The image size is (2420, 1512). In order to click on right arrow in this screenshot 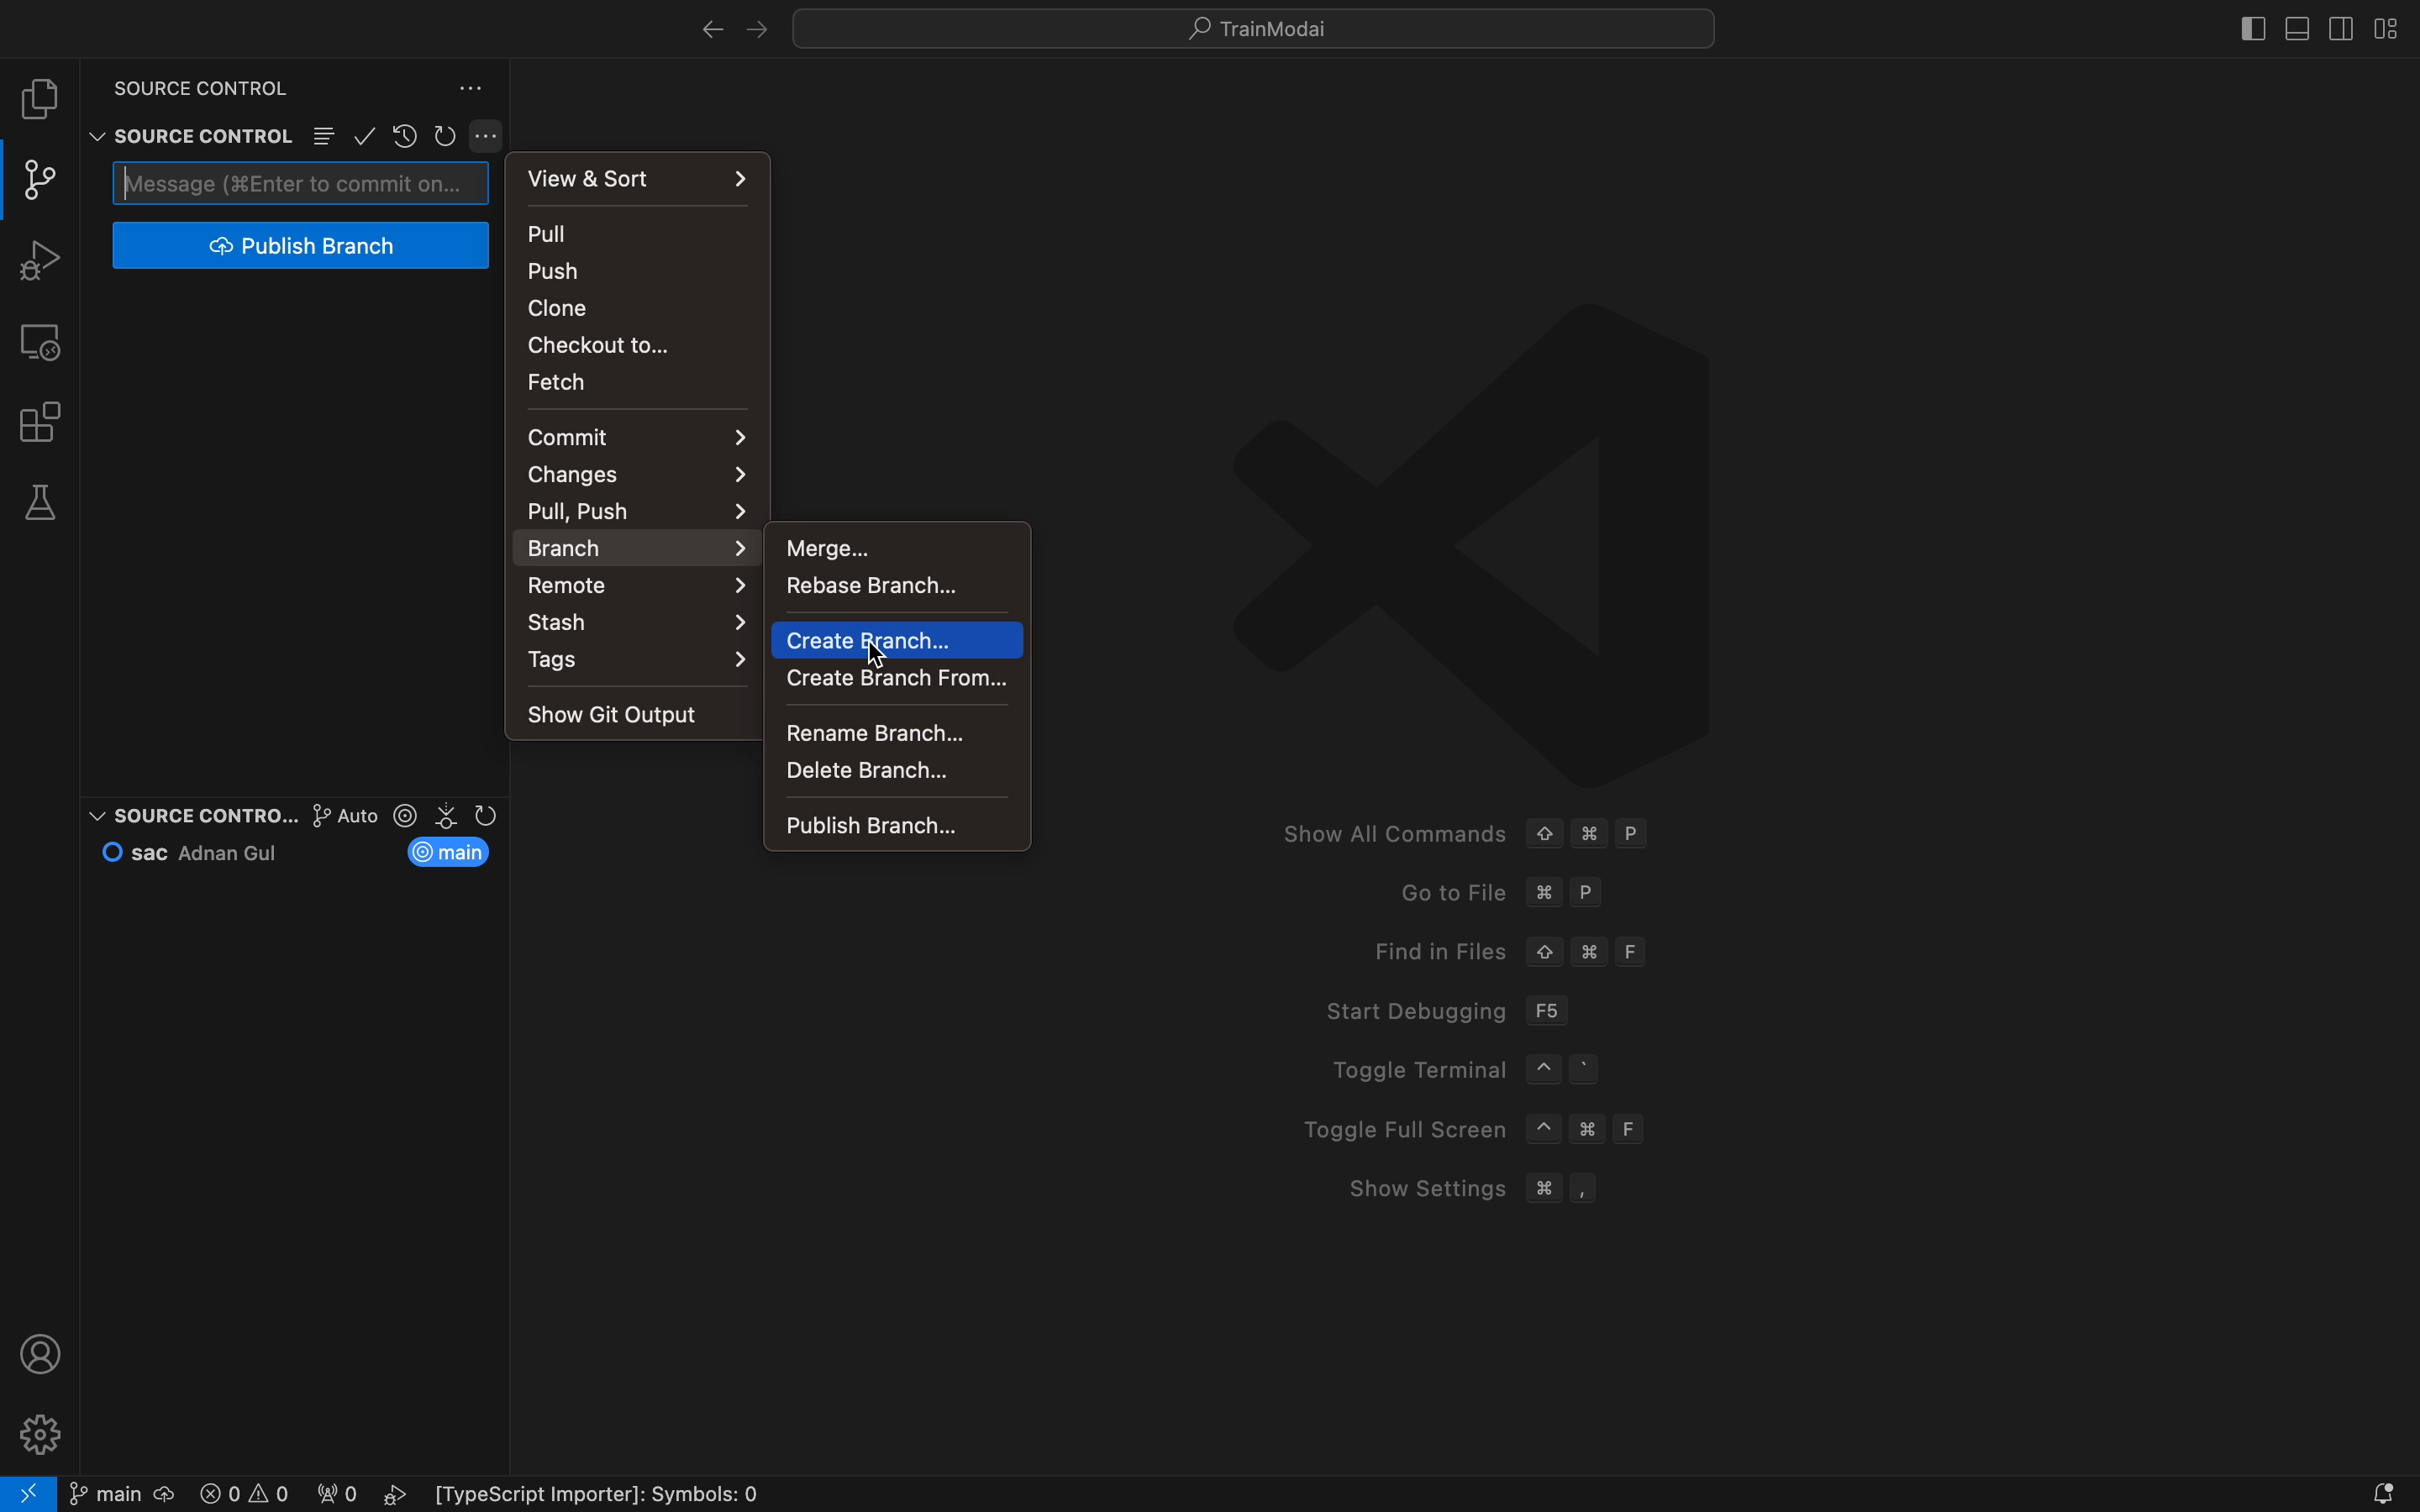, I will do `click(708, 23)`.